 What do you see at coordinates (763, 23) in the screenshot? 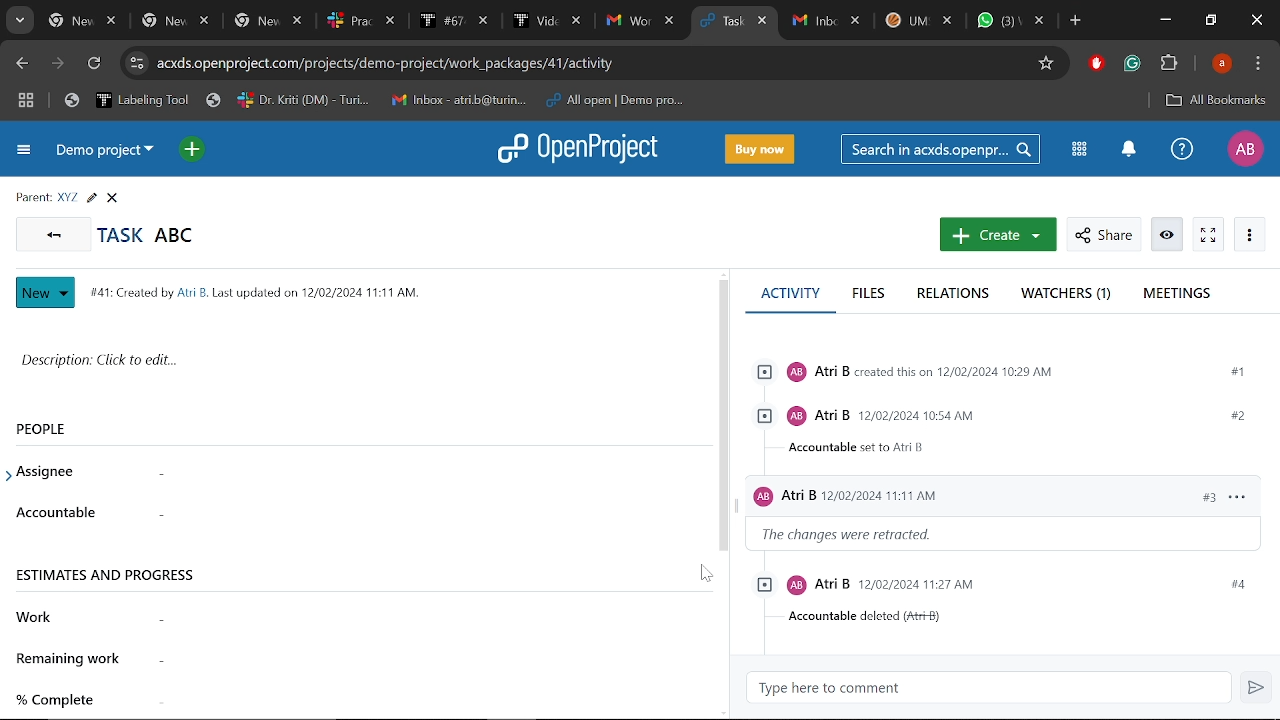
I see `Close current tab` at bounding box center [763, 23].